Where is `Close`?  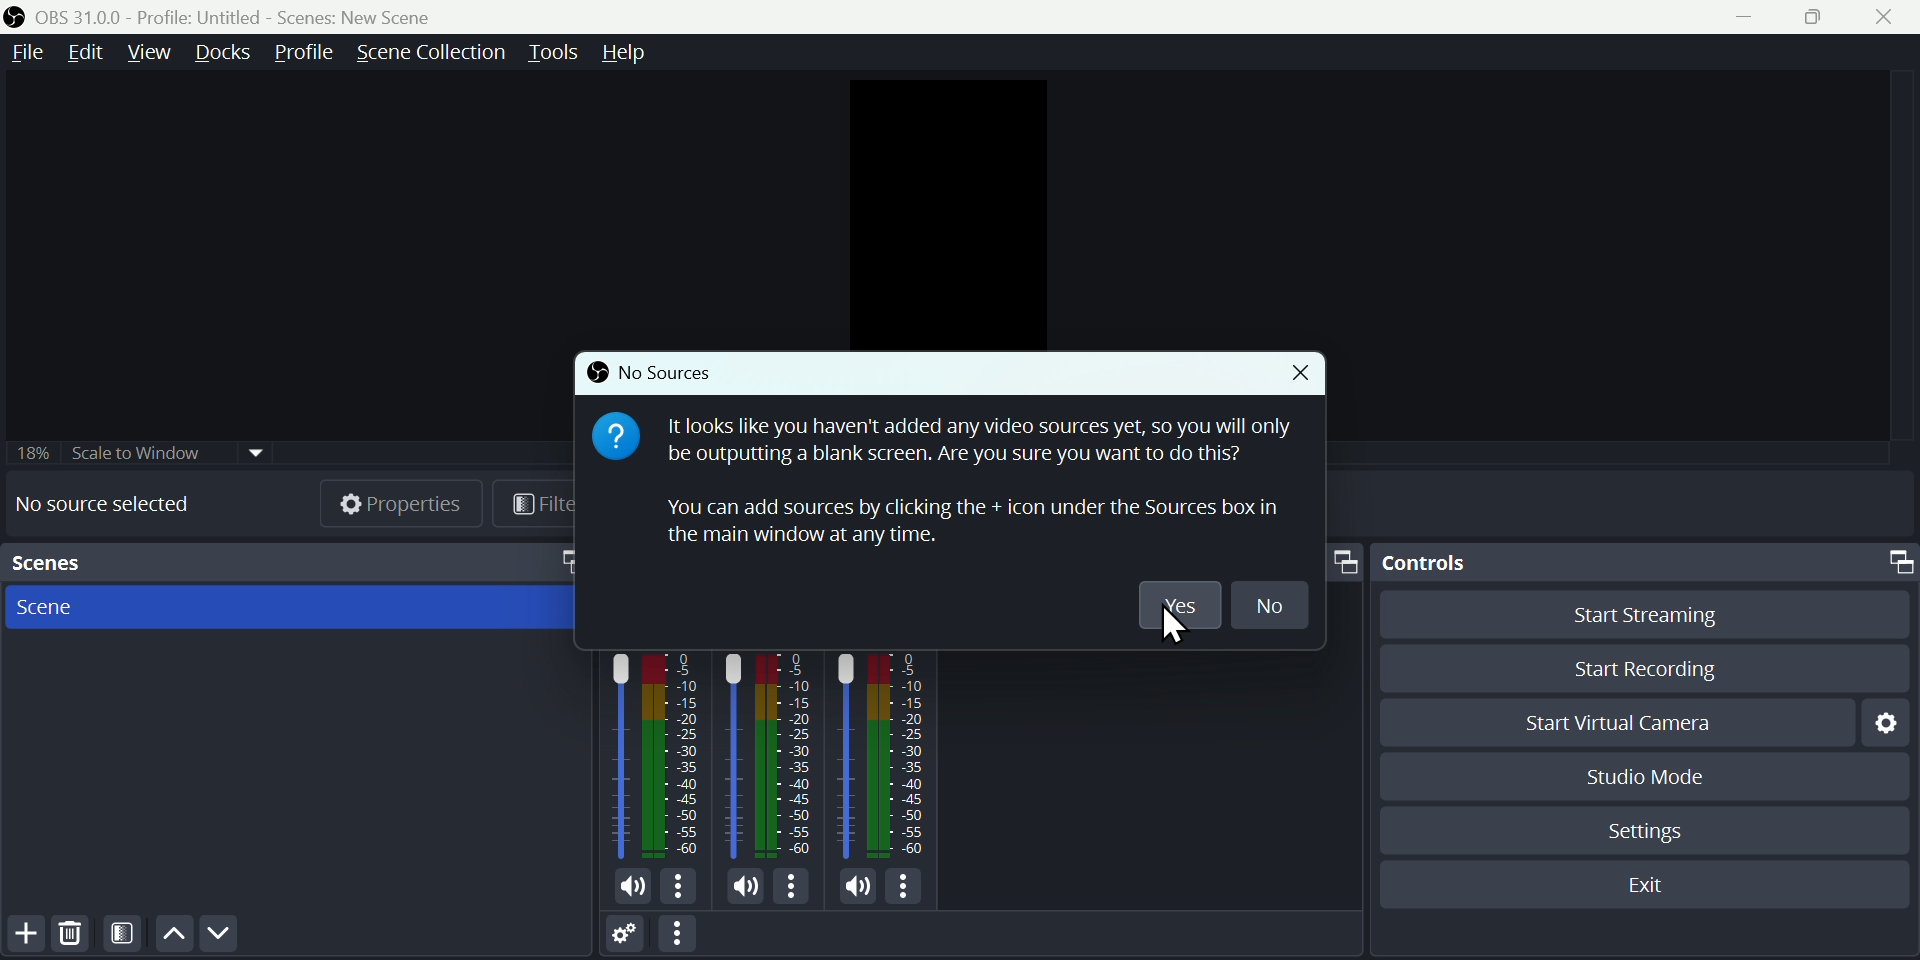 Close is located at coordinates (1302, 373).